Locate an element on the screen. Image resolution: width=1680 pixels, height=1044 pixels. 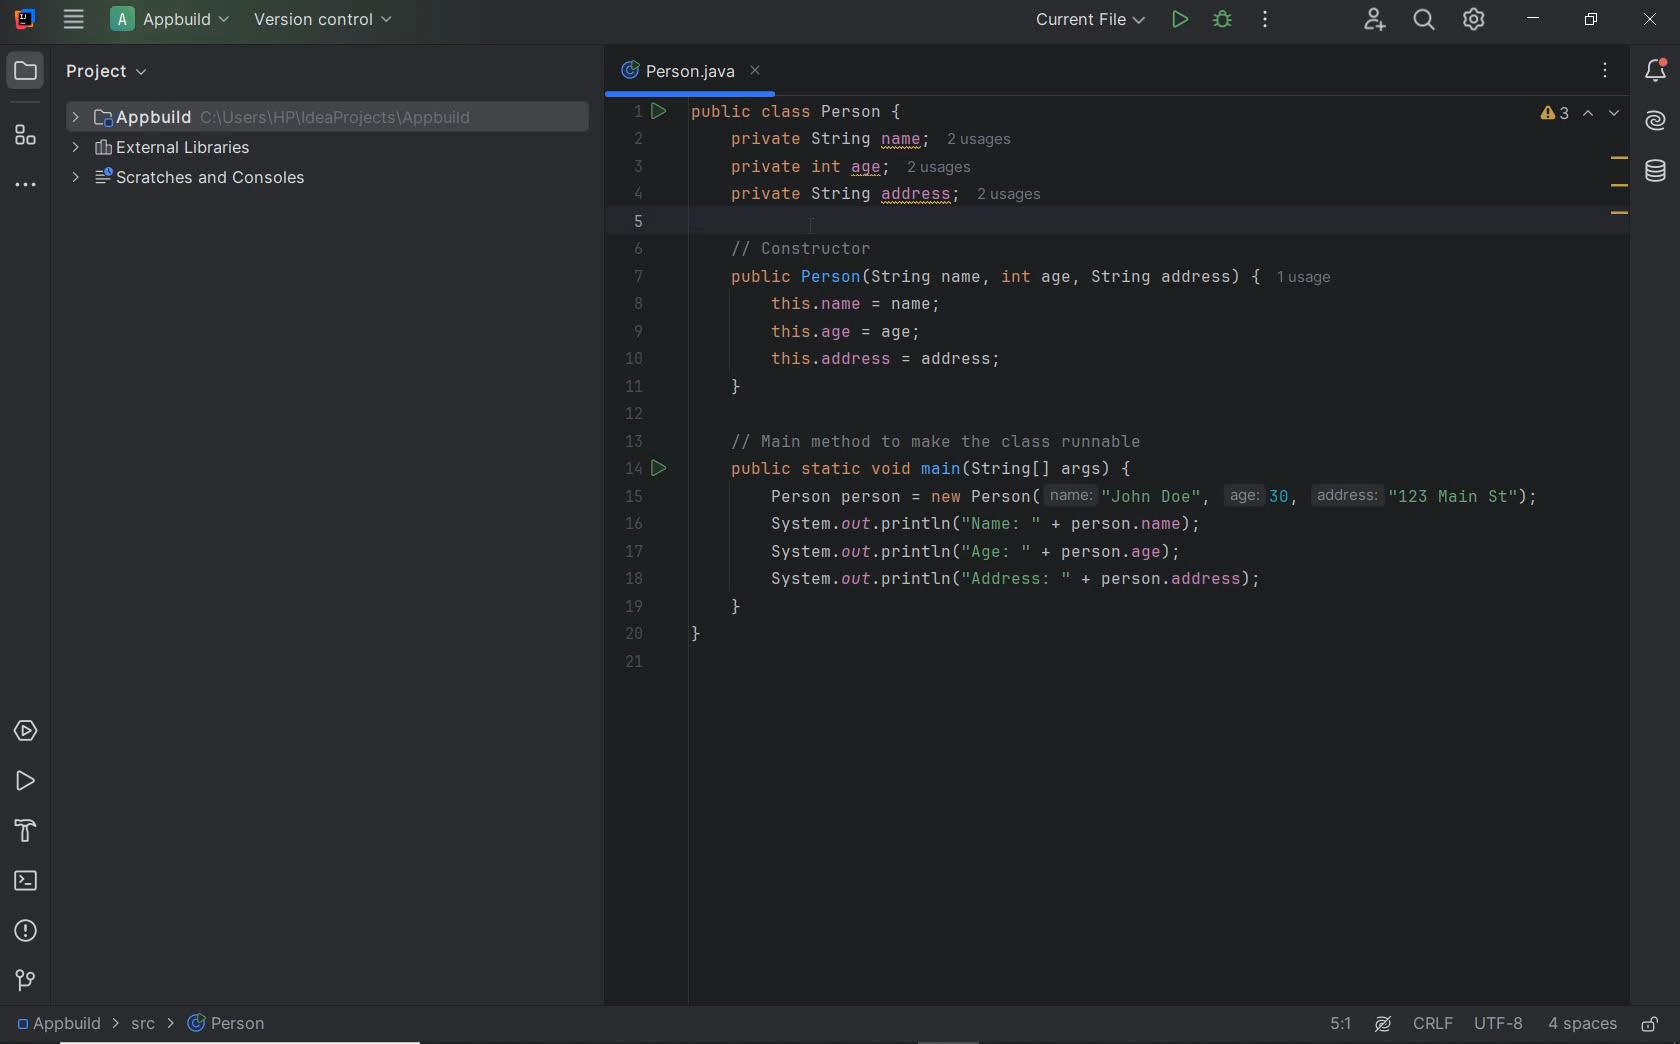
search everywhere is located at coordinates (1426, 22).